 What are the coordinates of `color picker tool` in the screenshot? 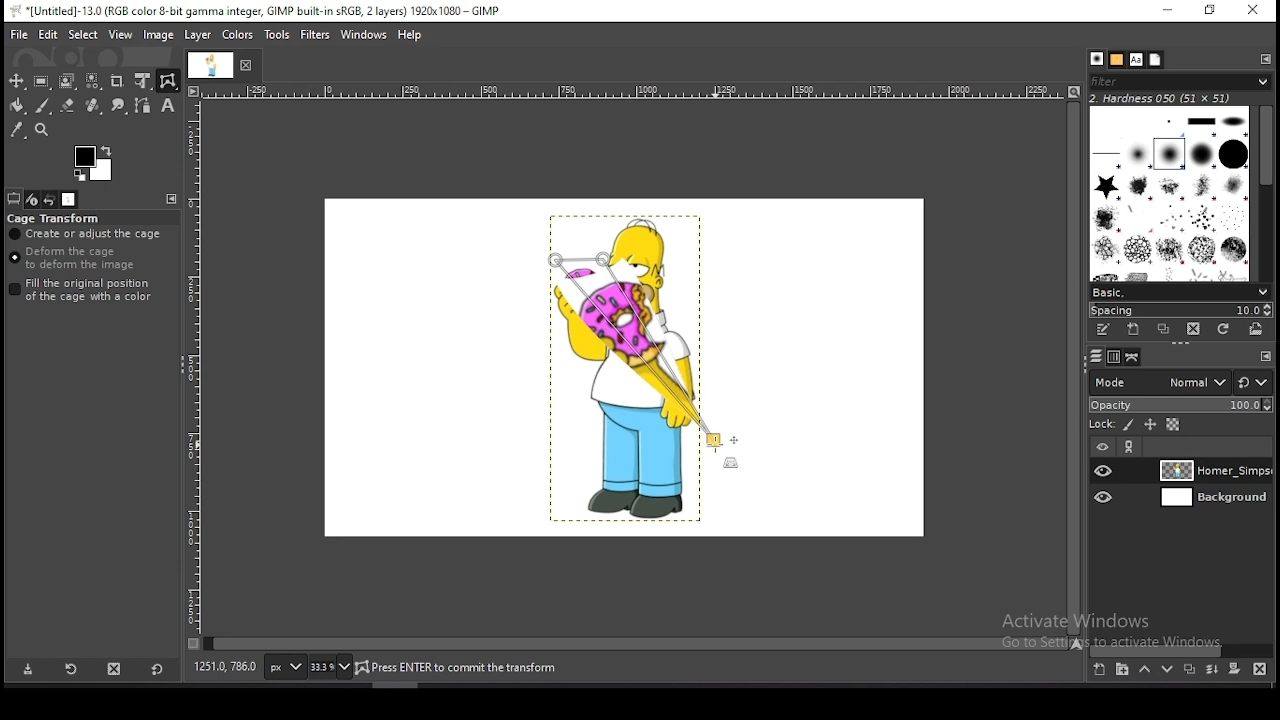 It's located at (17, 129).